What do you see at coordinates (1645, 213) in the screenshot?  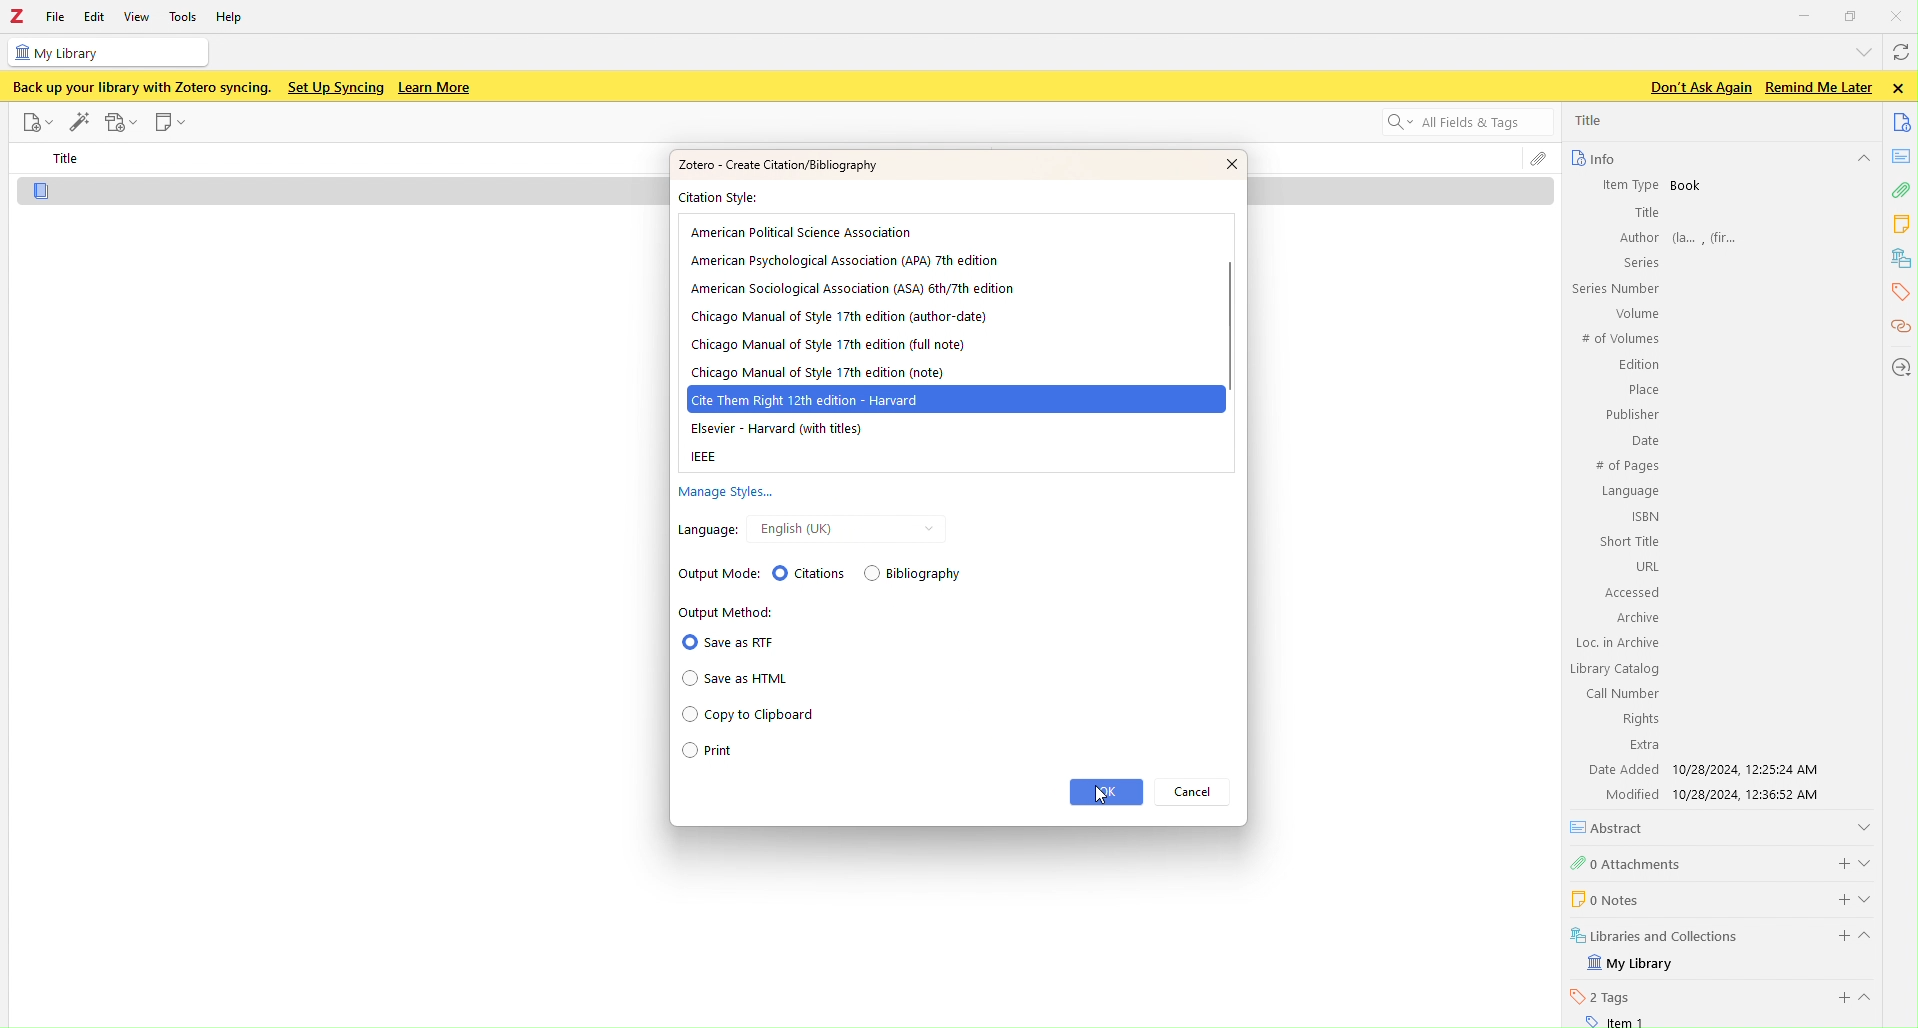 I see `Title` at bounding box center [1645, 213].